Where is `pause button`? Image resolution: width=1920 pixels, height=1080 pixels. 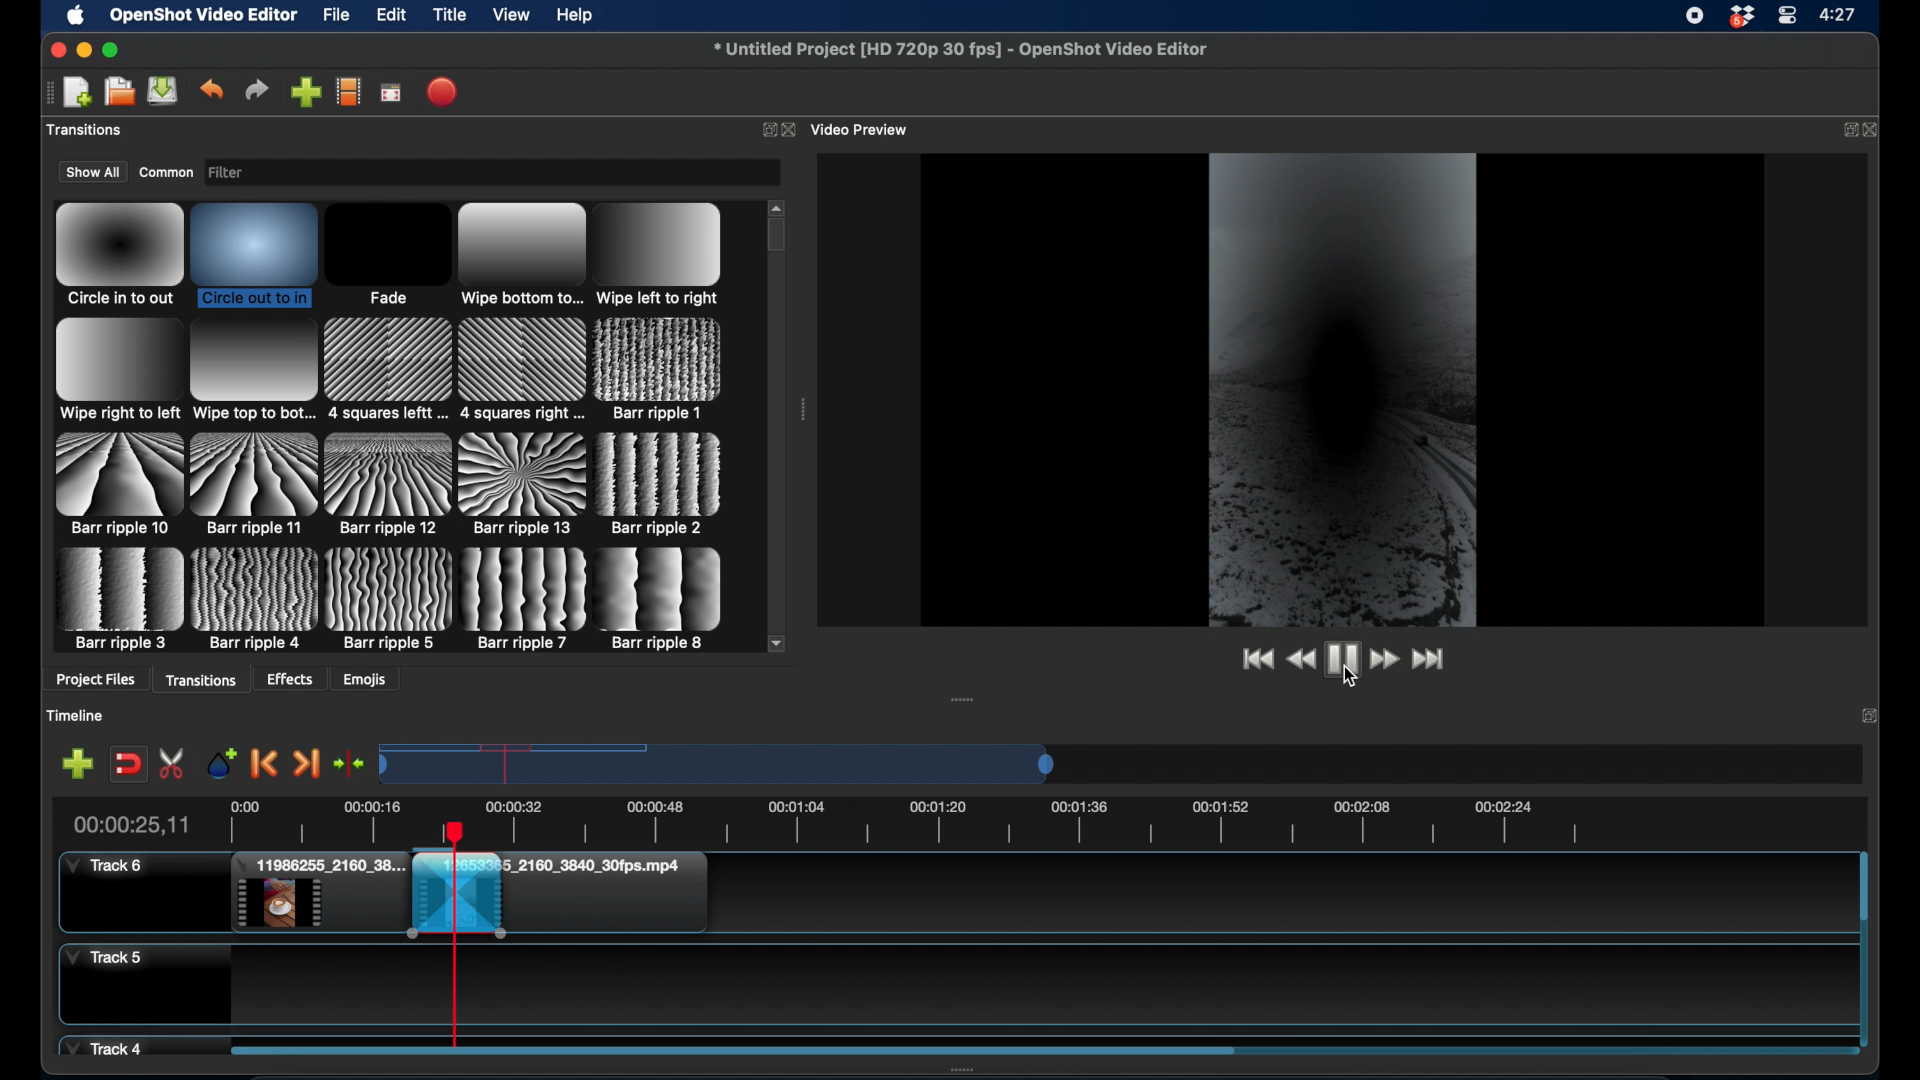 pause button is located at coordinates (1342, 658).